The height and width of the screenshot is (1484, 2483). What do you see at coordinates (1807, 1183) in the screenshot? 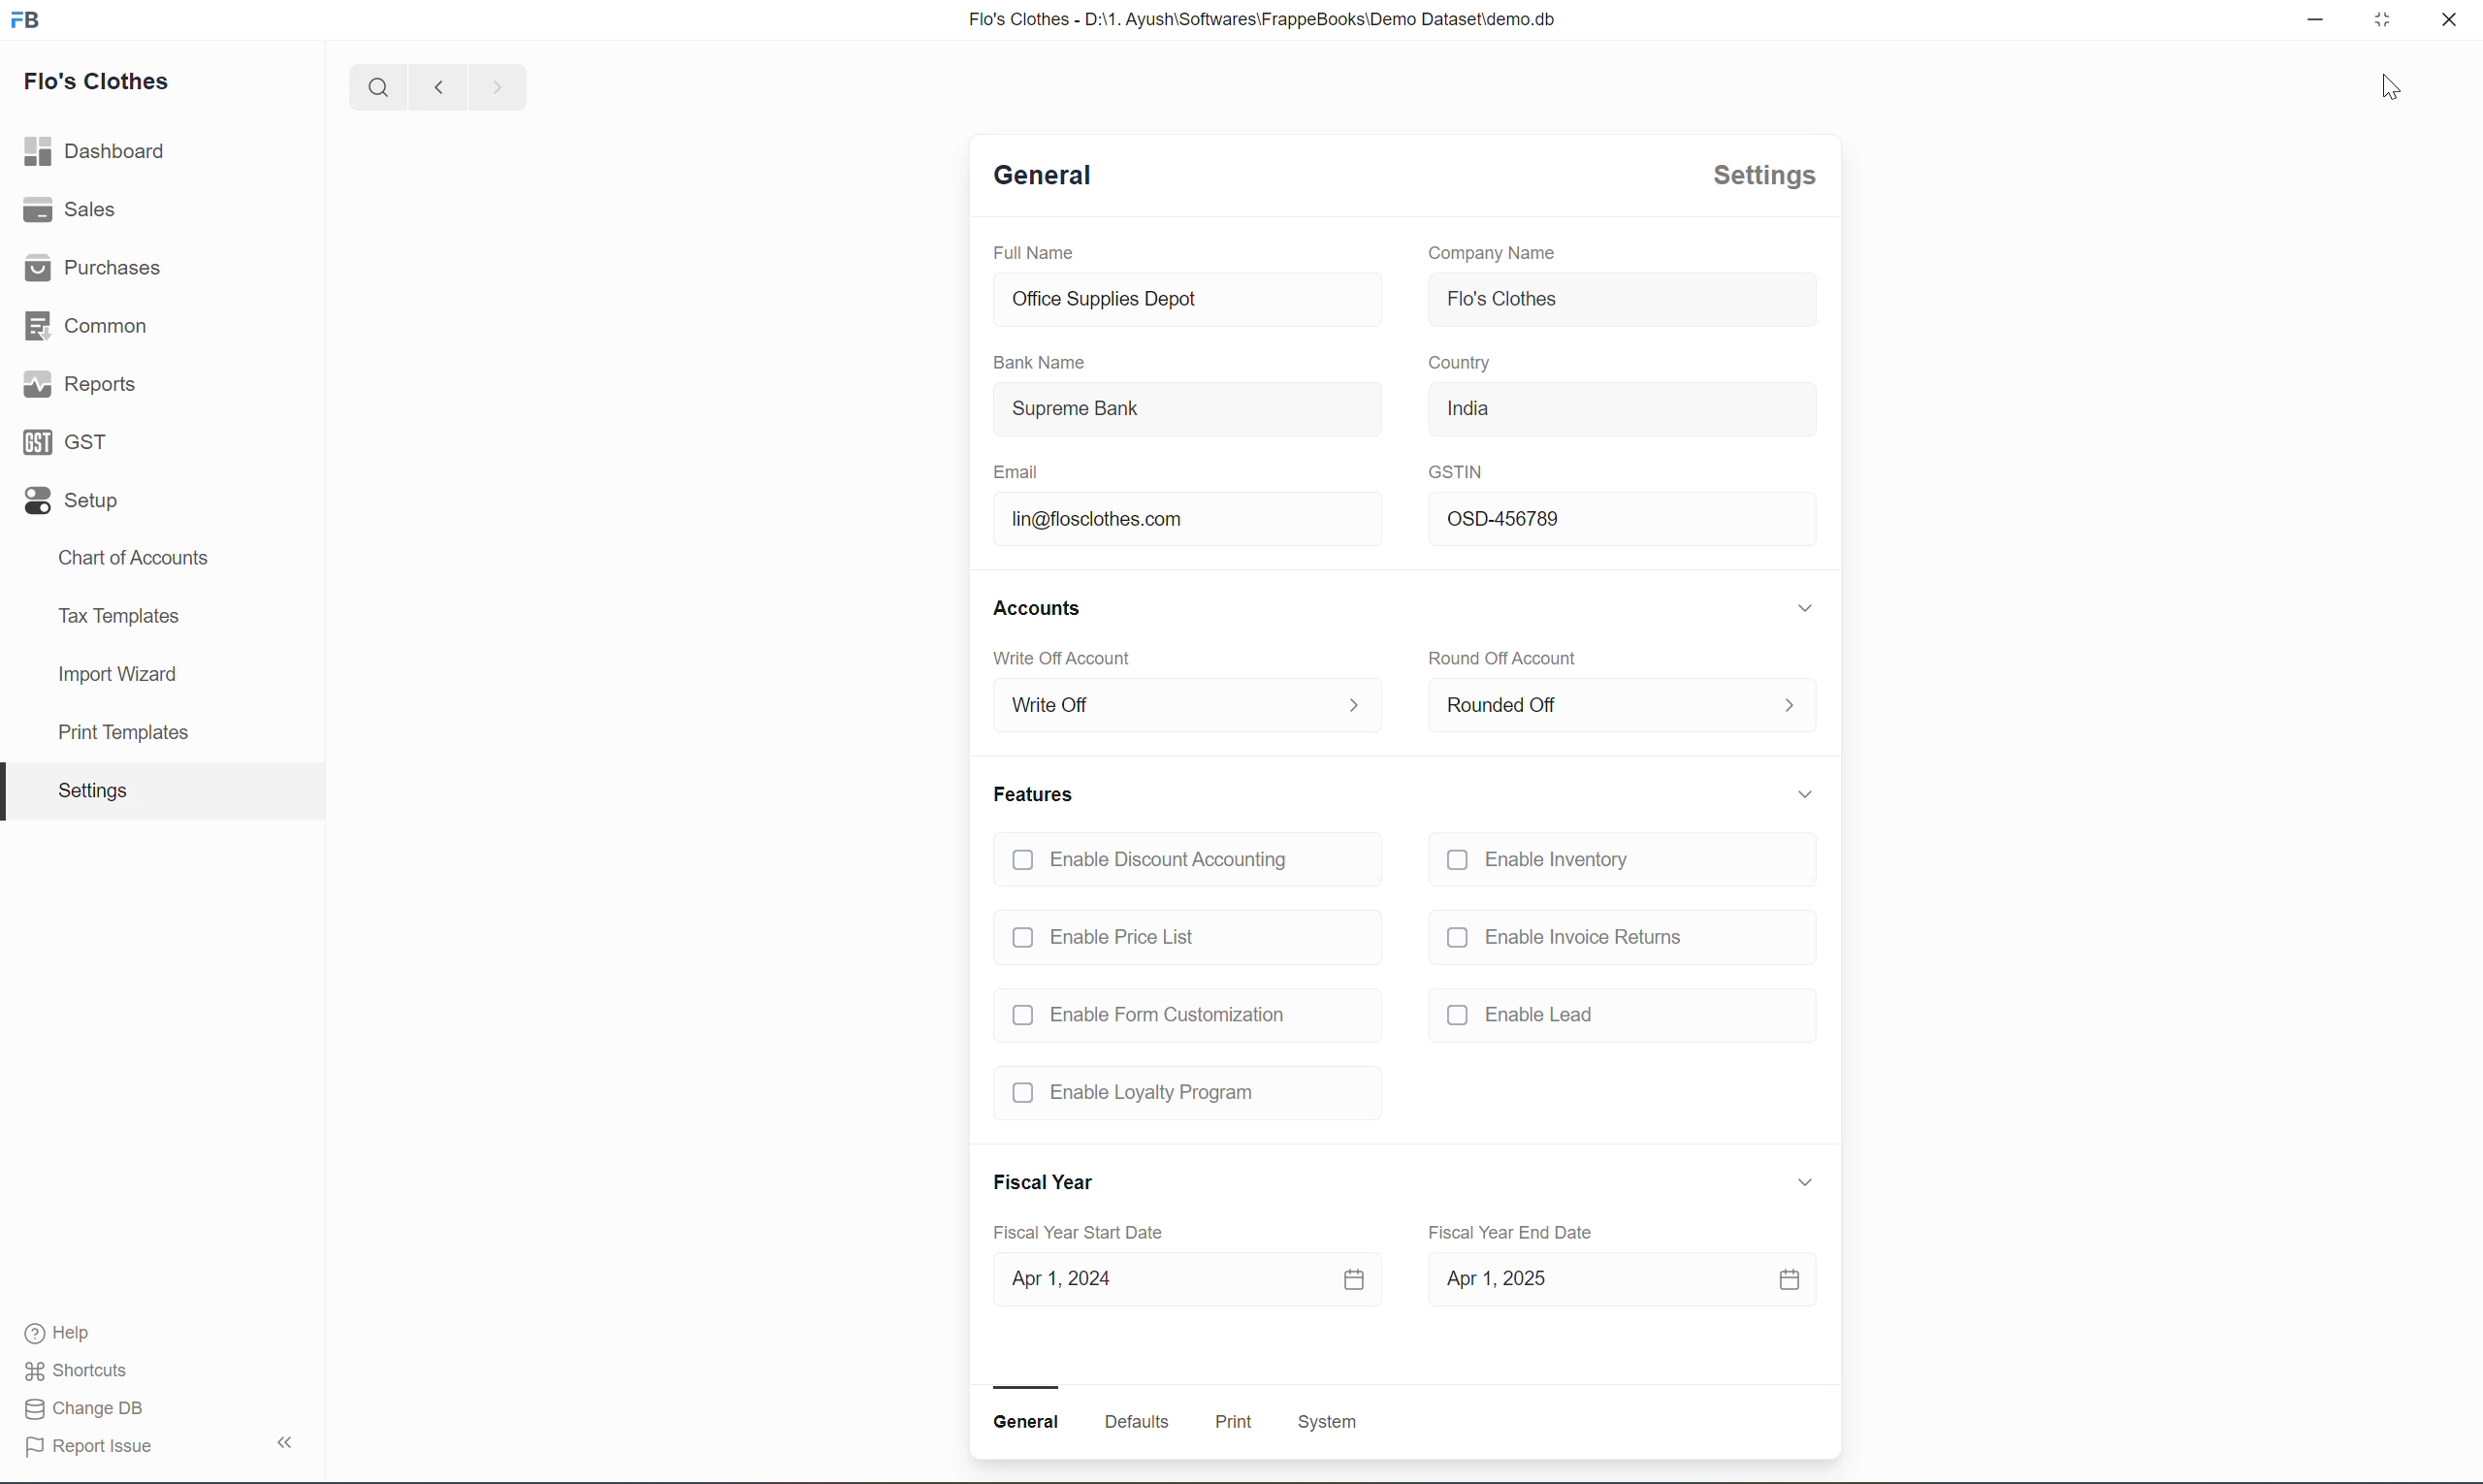
I see `Expand/collapse` at bounding box center [1807, 1183].